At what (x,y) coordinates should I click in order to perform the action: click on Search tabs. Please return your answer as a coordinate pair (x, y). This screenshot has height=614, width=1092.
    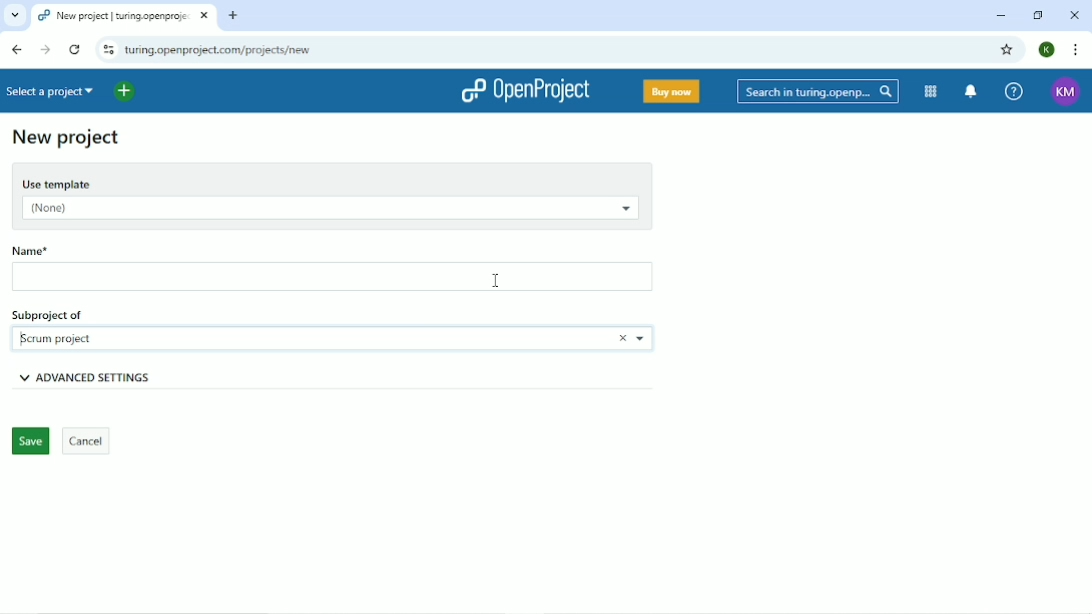
    Looking at the image, I should click on (14, 16).